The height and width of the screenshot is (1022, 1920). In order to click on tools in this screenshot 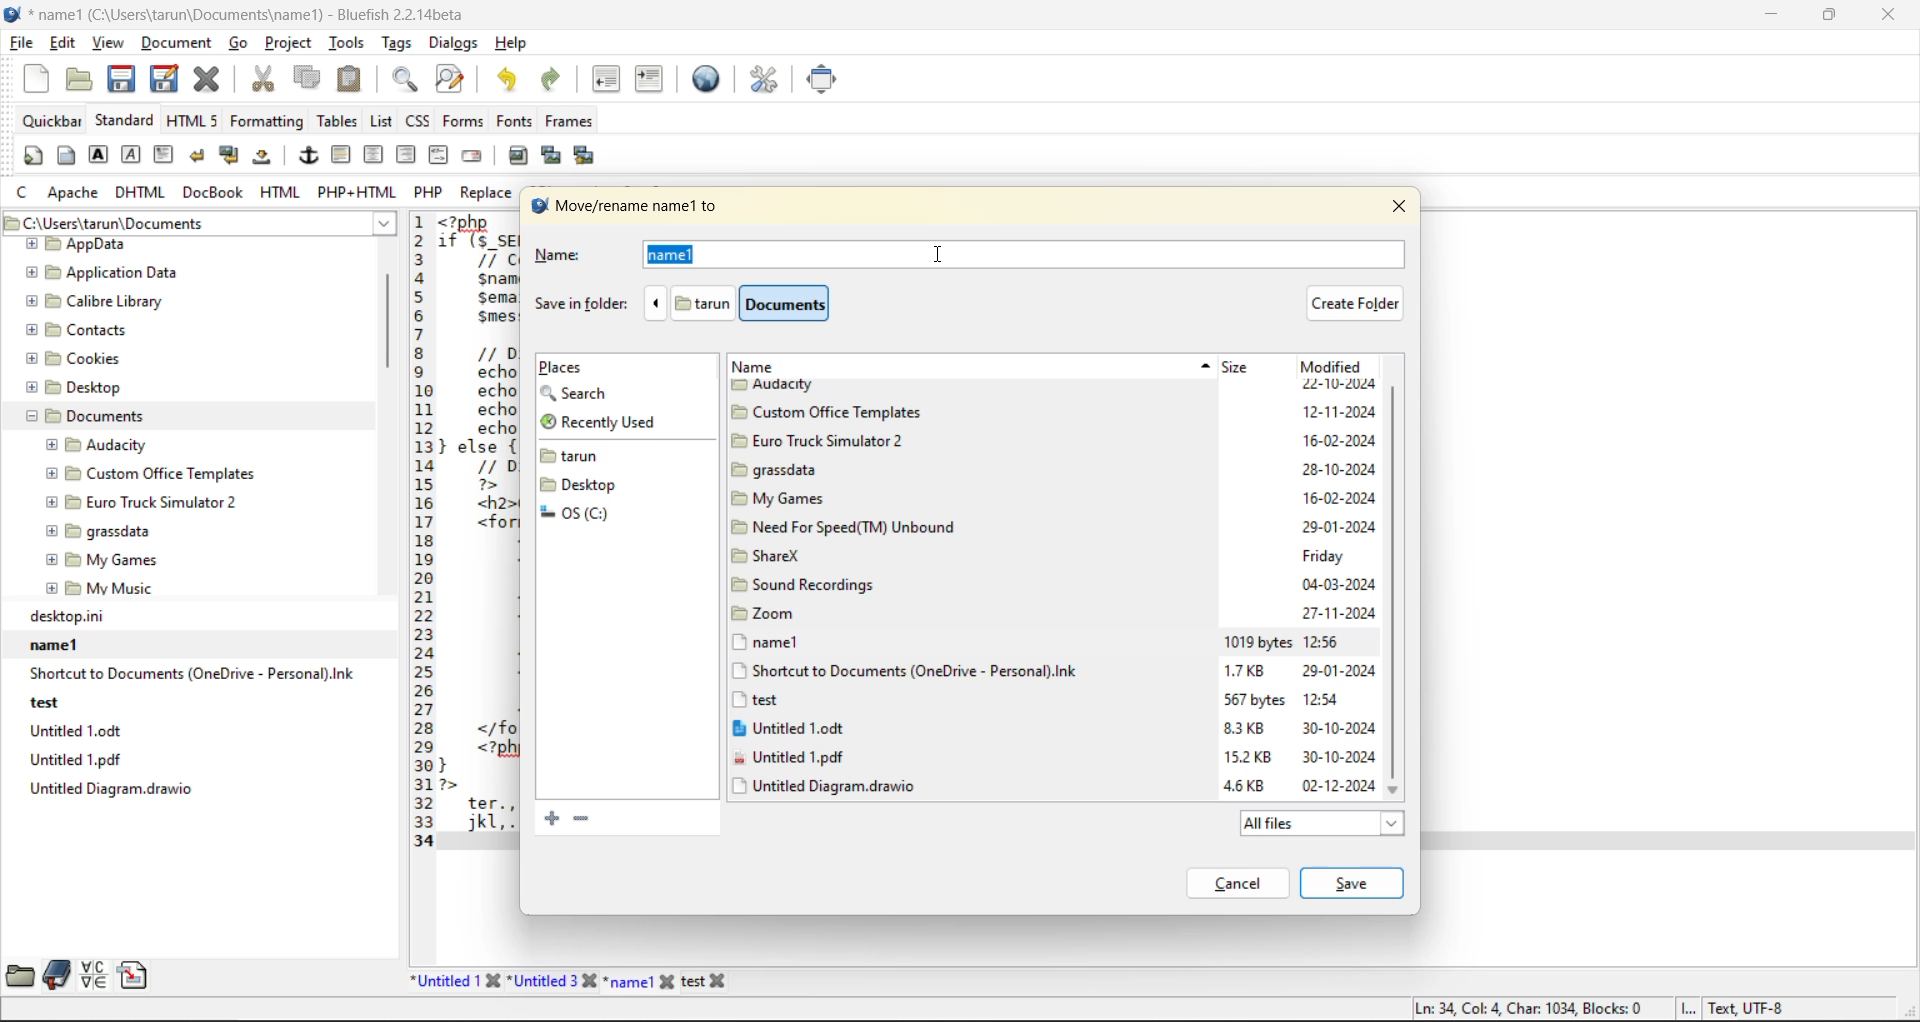, I will do `click(348, 43)`.